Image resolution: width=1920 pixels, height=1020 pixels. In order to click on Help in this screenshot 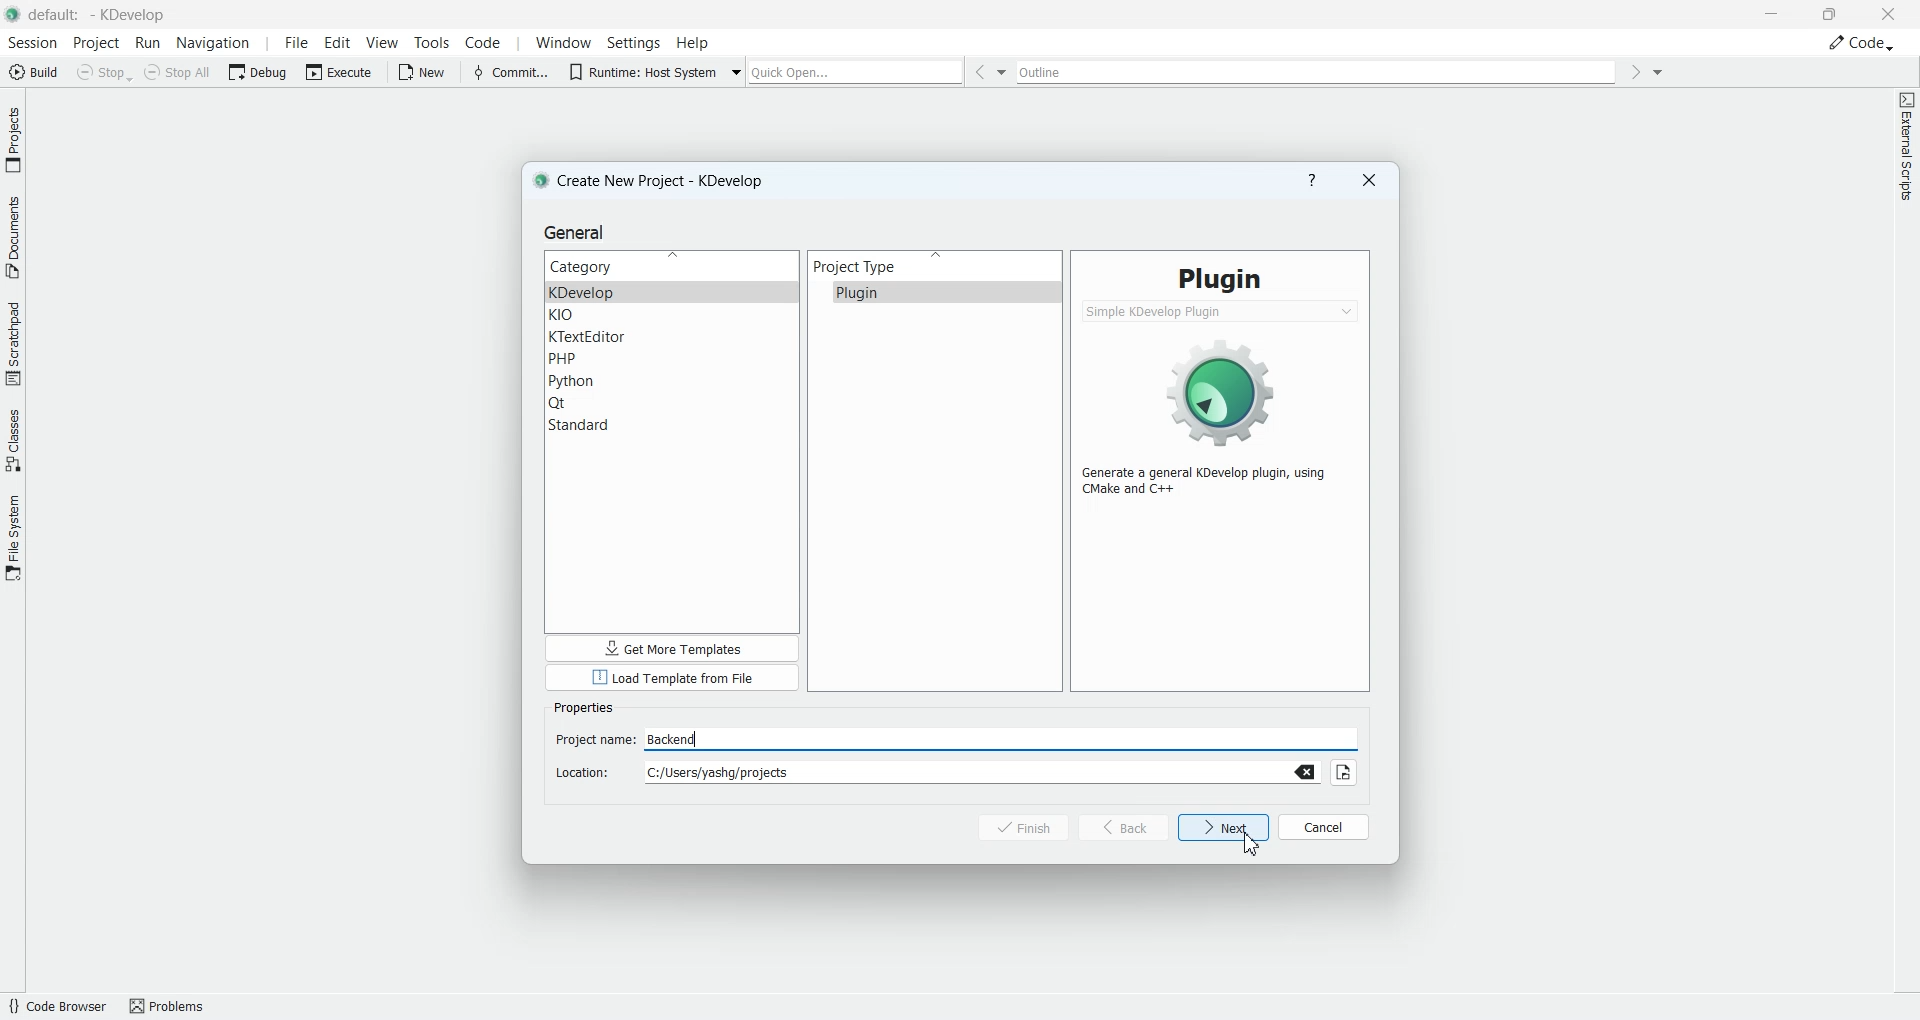, I will do `click(1312, 181)`.